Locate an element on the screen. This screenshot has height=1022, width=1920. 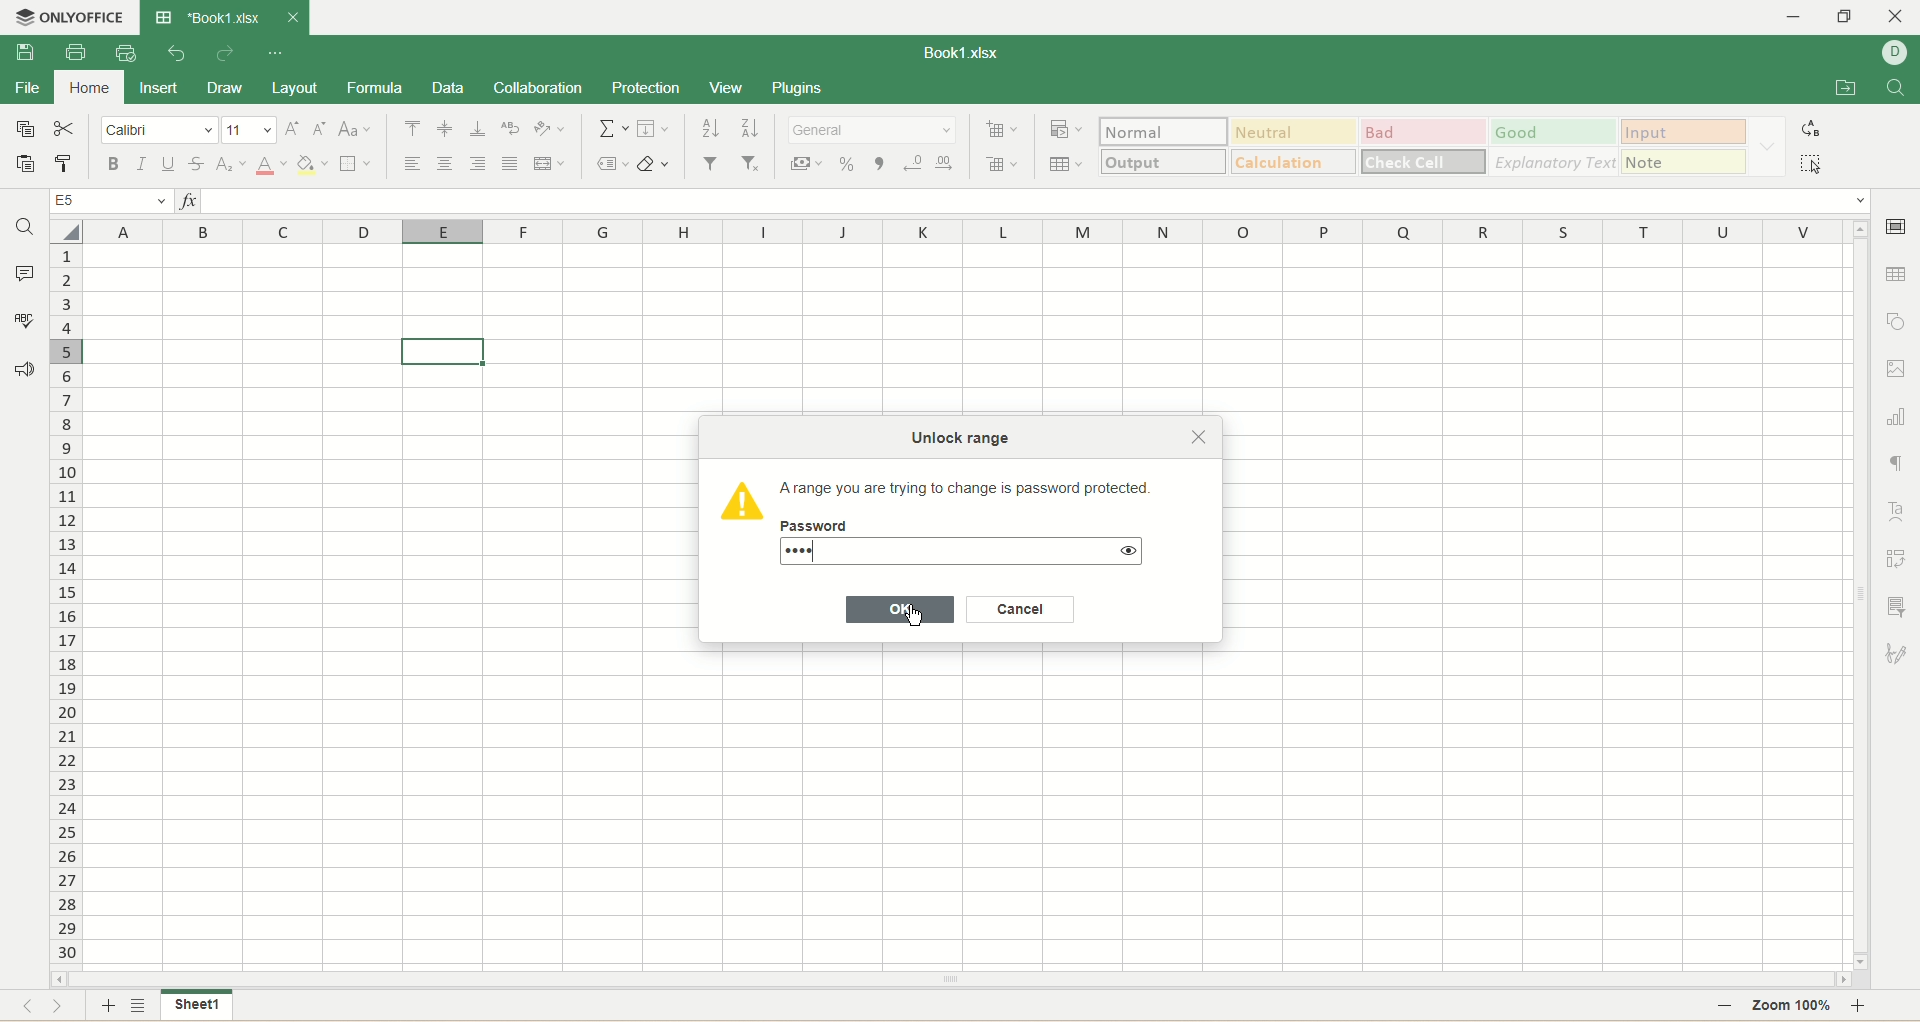
redo is located at coordinates (231, 57).